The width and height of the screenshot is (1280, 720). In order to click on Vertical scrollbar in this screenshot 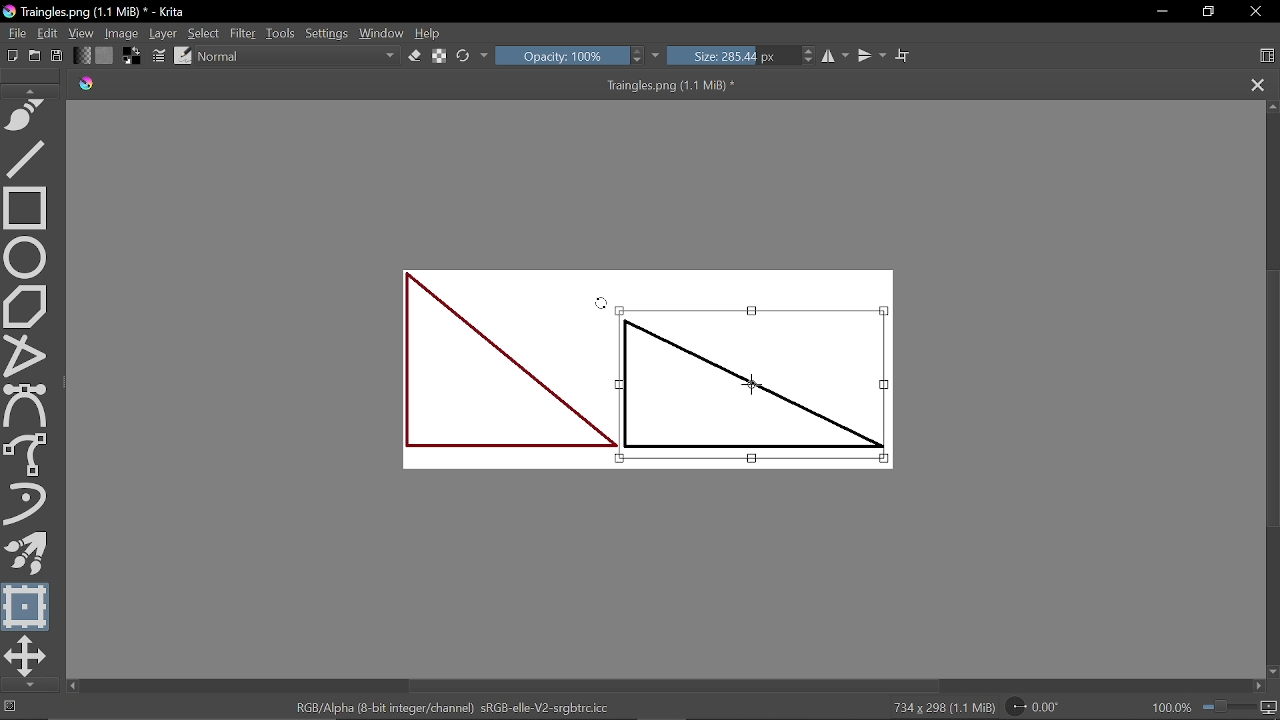, I will do `click(1271, 396)`.